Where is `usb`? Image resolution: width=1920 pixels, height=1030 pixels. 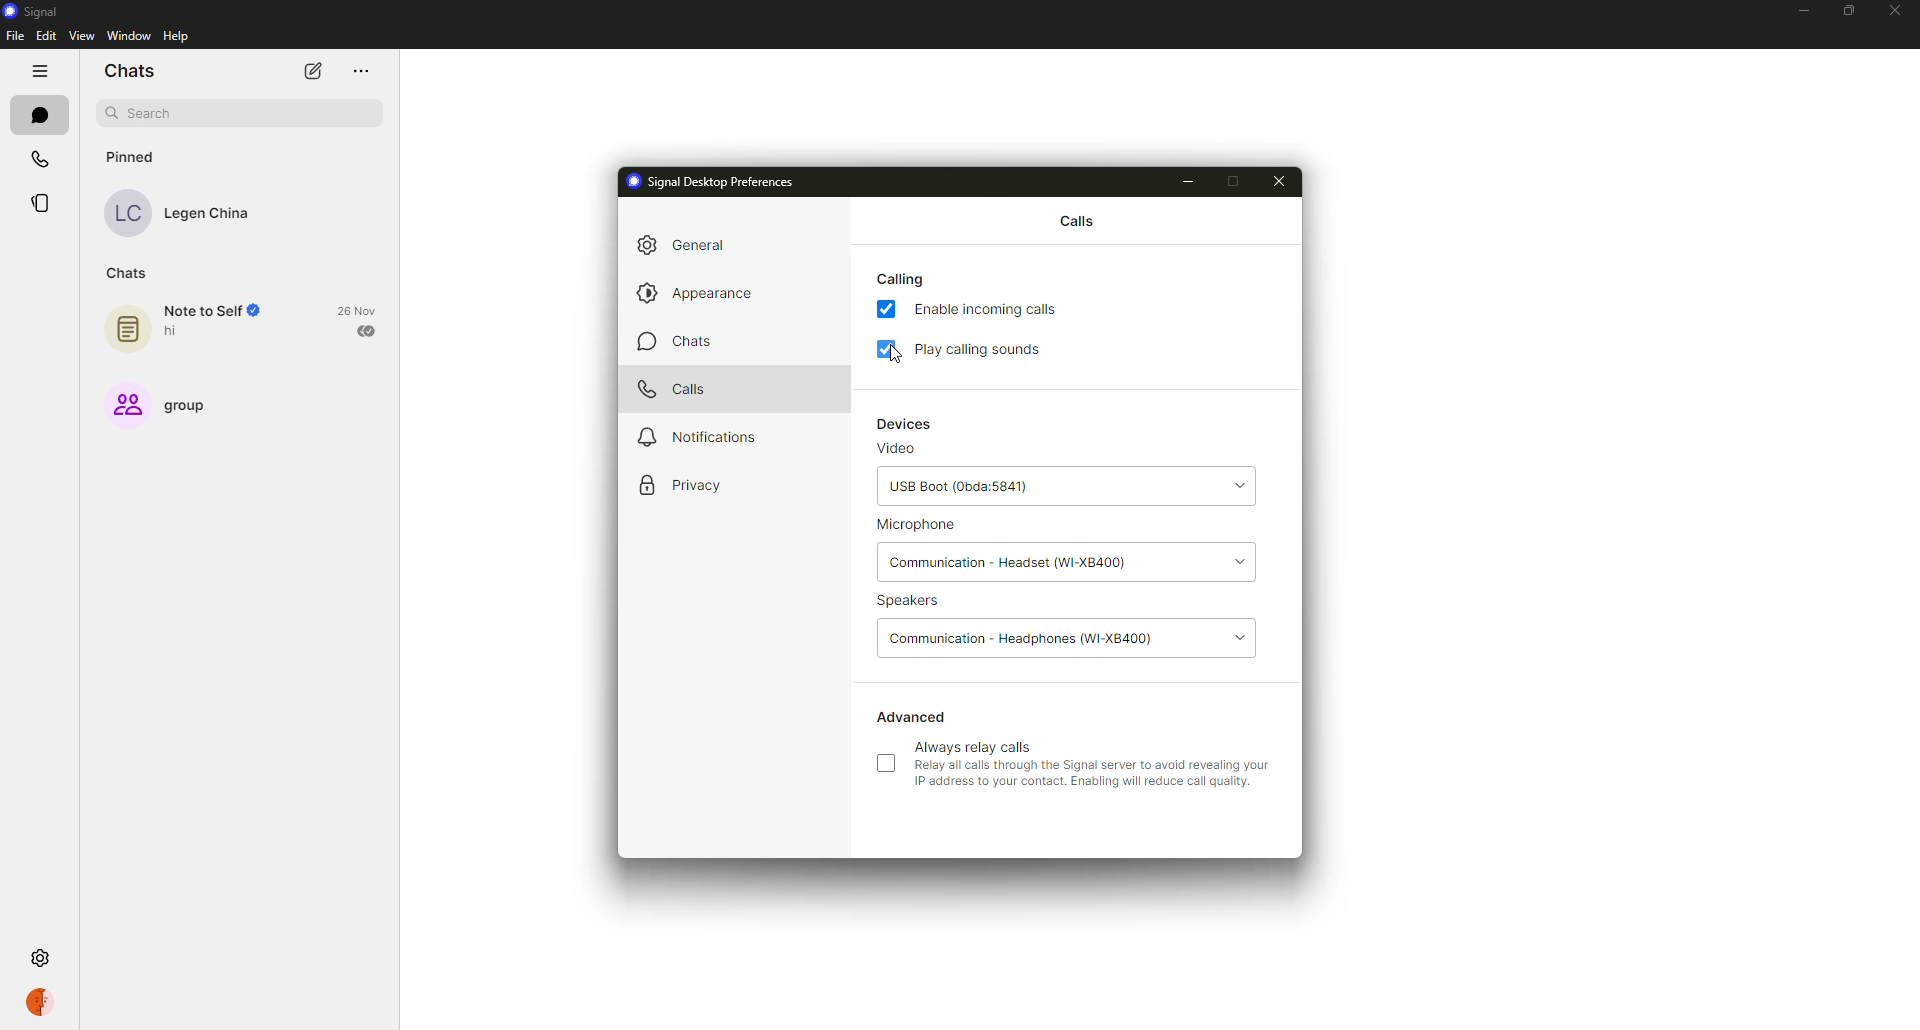 usb is located at coordinates (963, 486).